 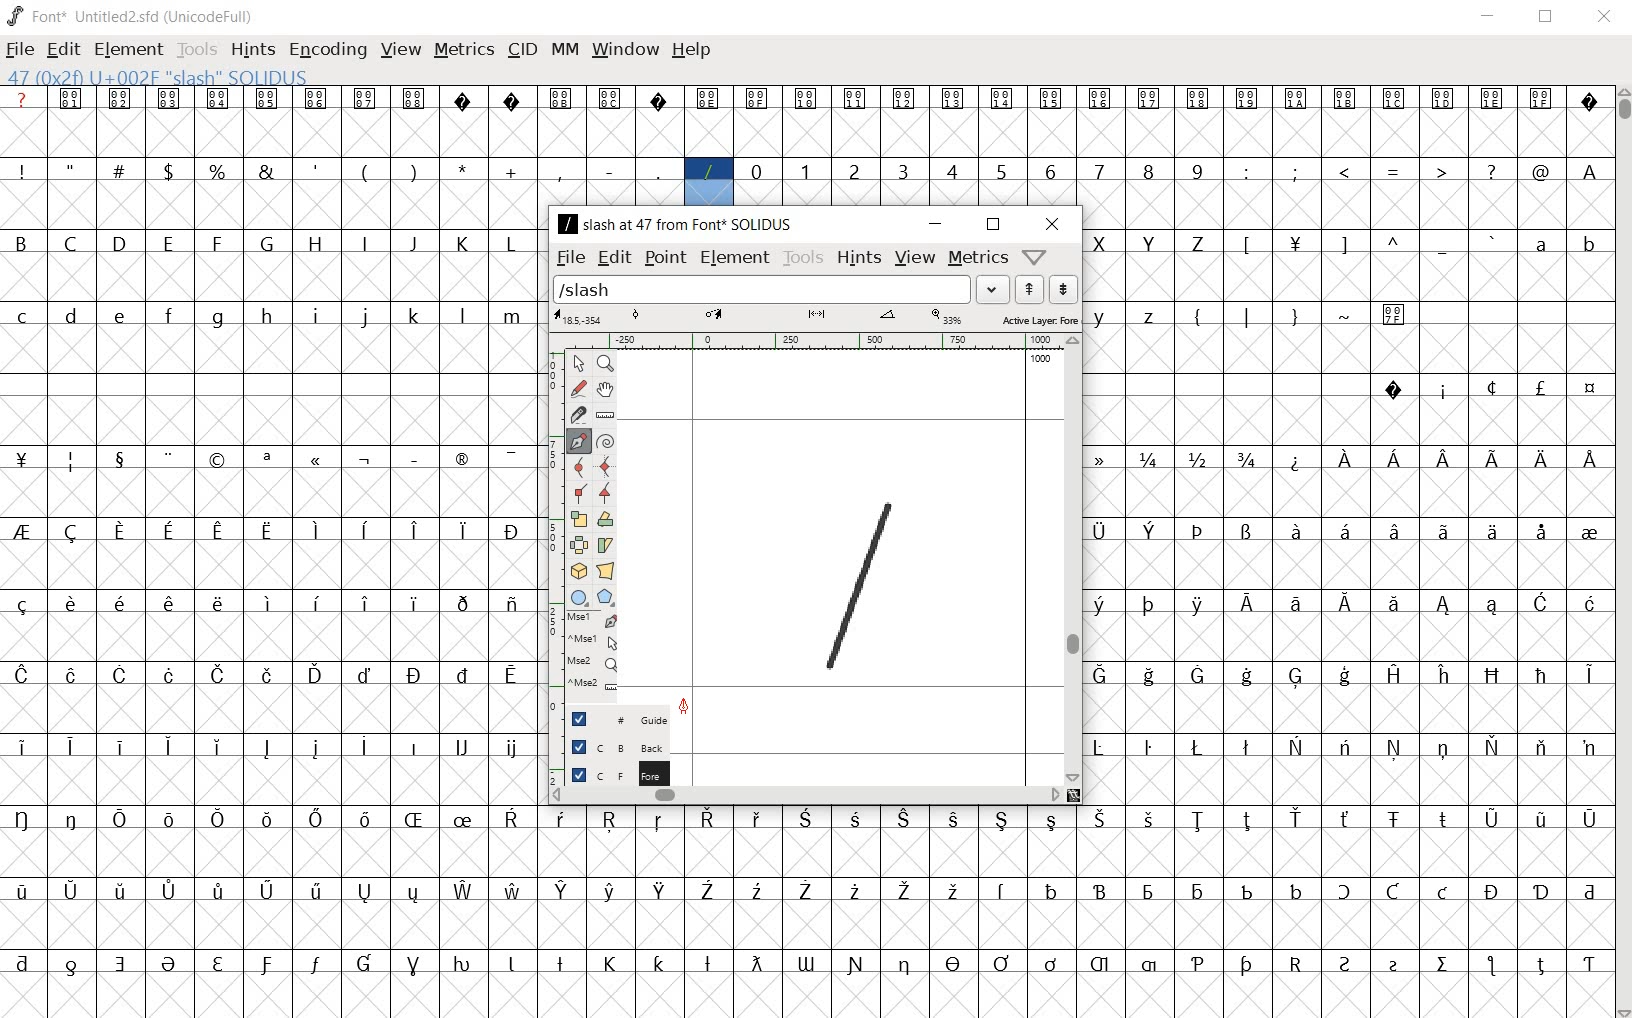 What do you see at coordinates (253, 51) in the screenshot?
I see `HINTS` at bounding box center [253, 51].